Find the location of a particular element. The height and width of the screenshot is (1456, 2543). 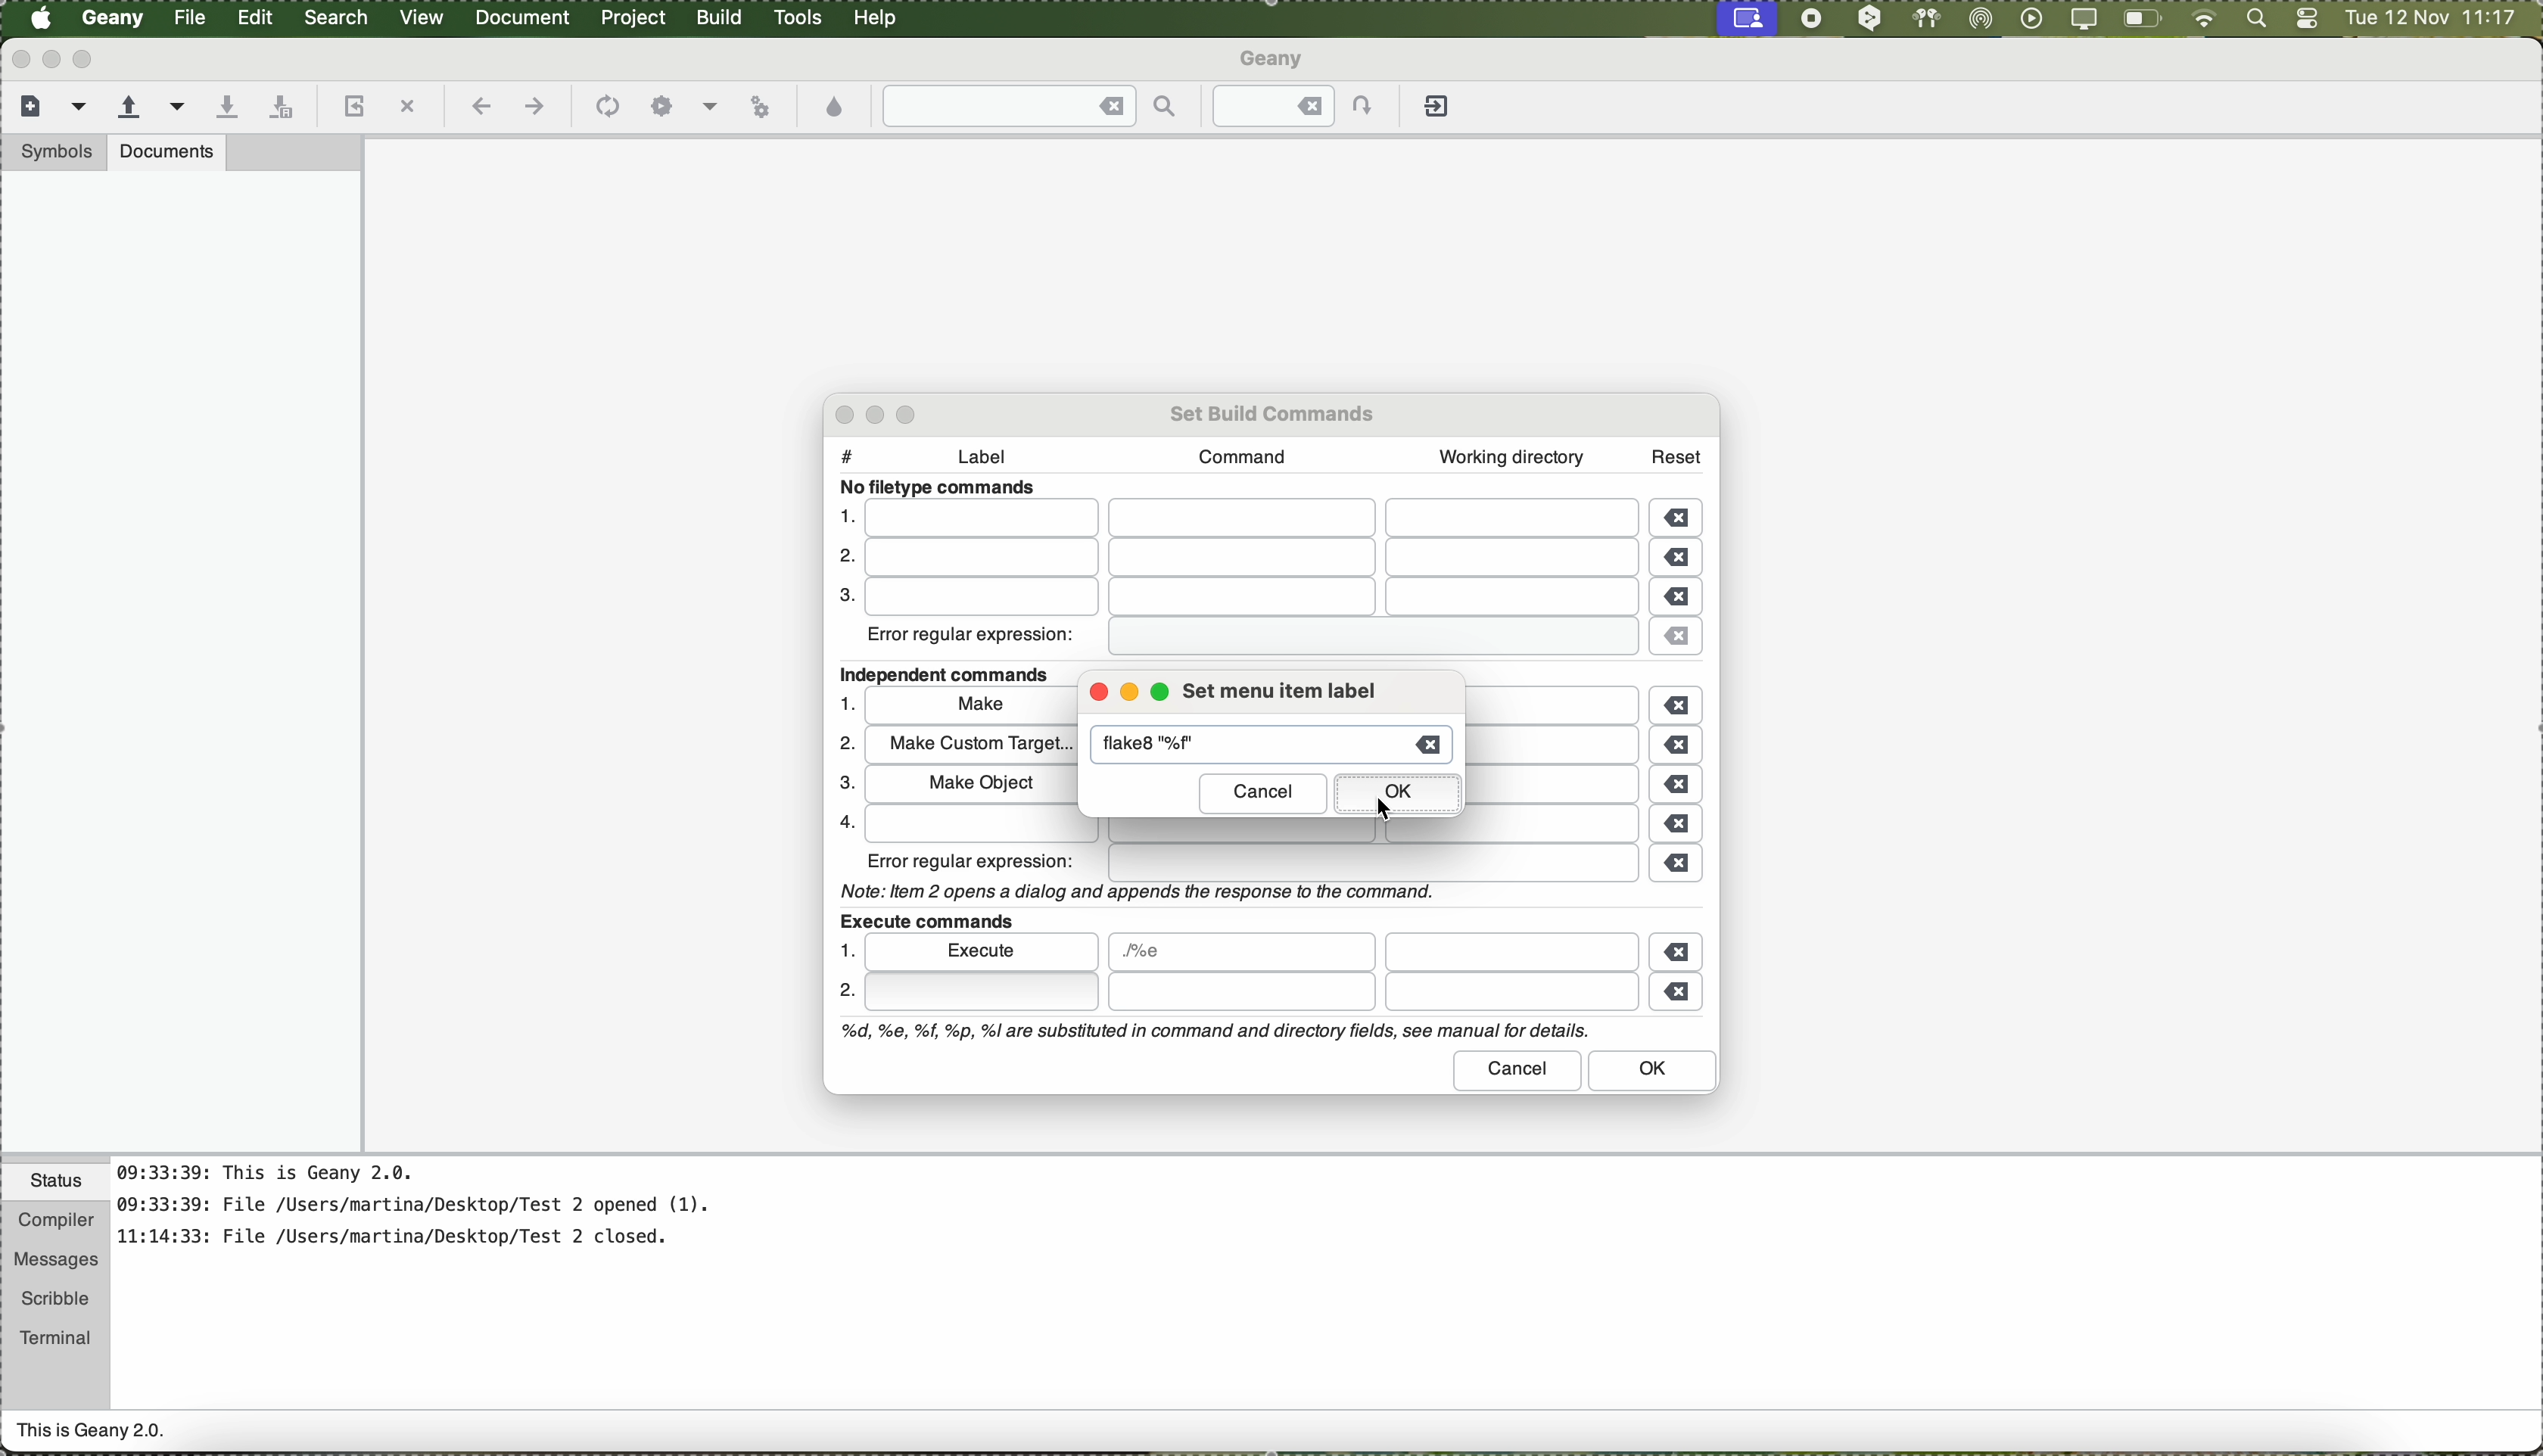

note is located at coordinates (1133, 890).